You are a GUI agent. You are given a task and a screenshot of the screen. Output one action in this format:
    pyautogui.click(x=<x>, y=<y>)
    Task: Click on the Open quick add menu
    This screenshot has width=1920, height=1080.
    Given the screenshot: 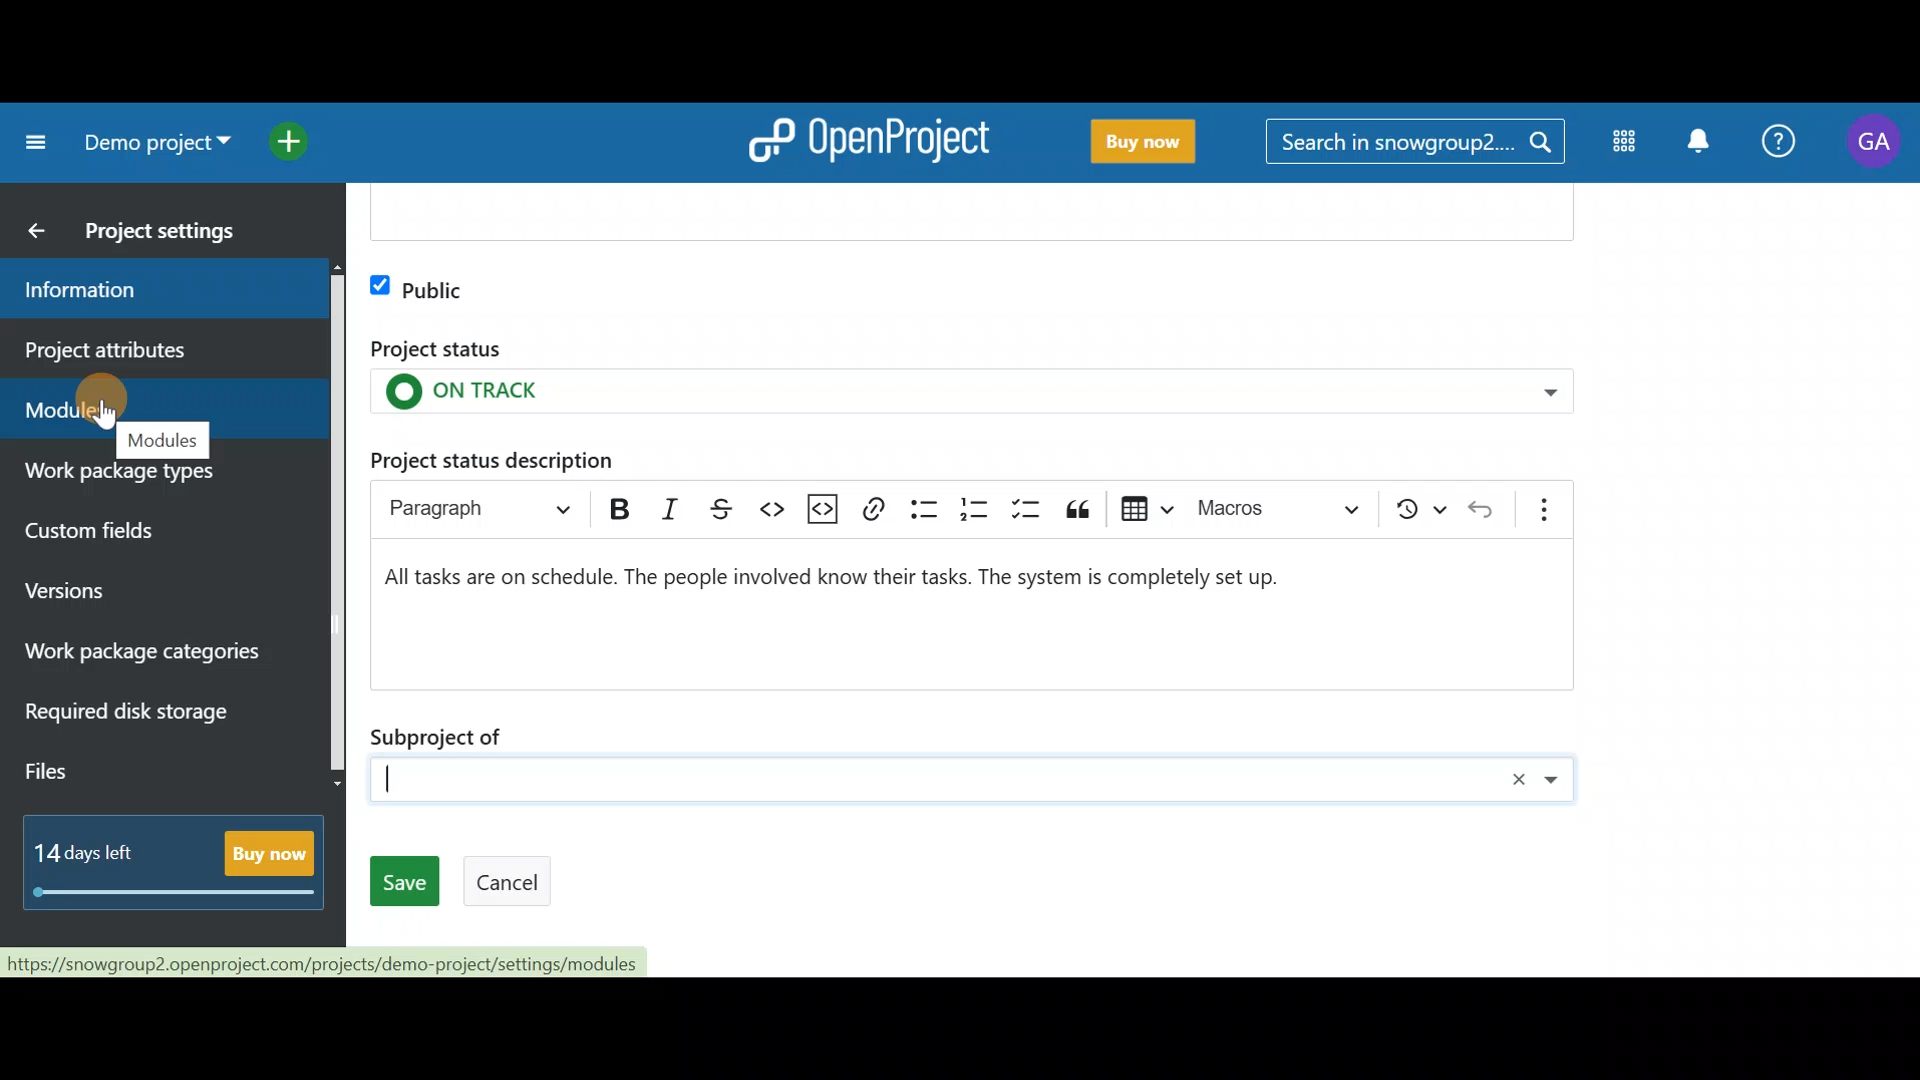 What is the action you would take?
    pyautogui.click(x=294, y=140)
    